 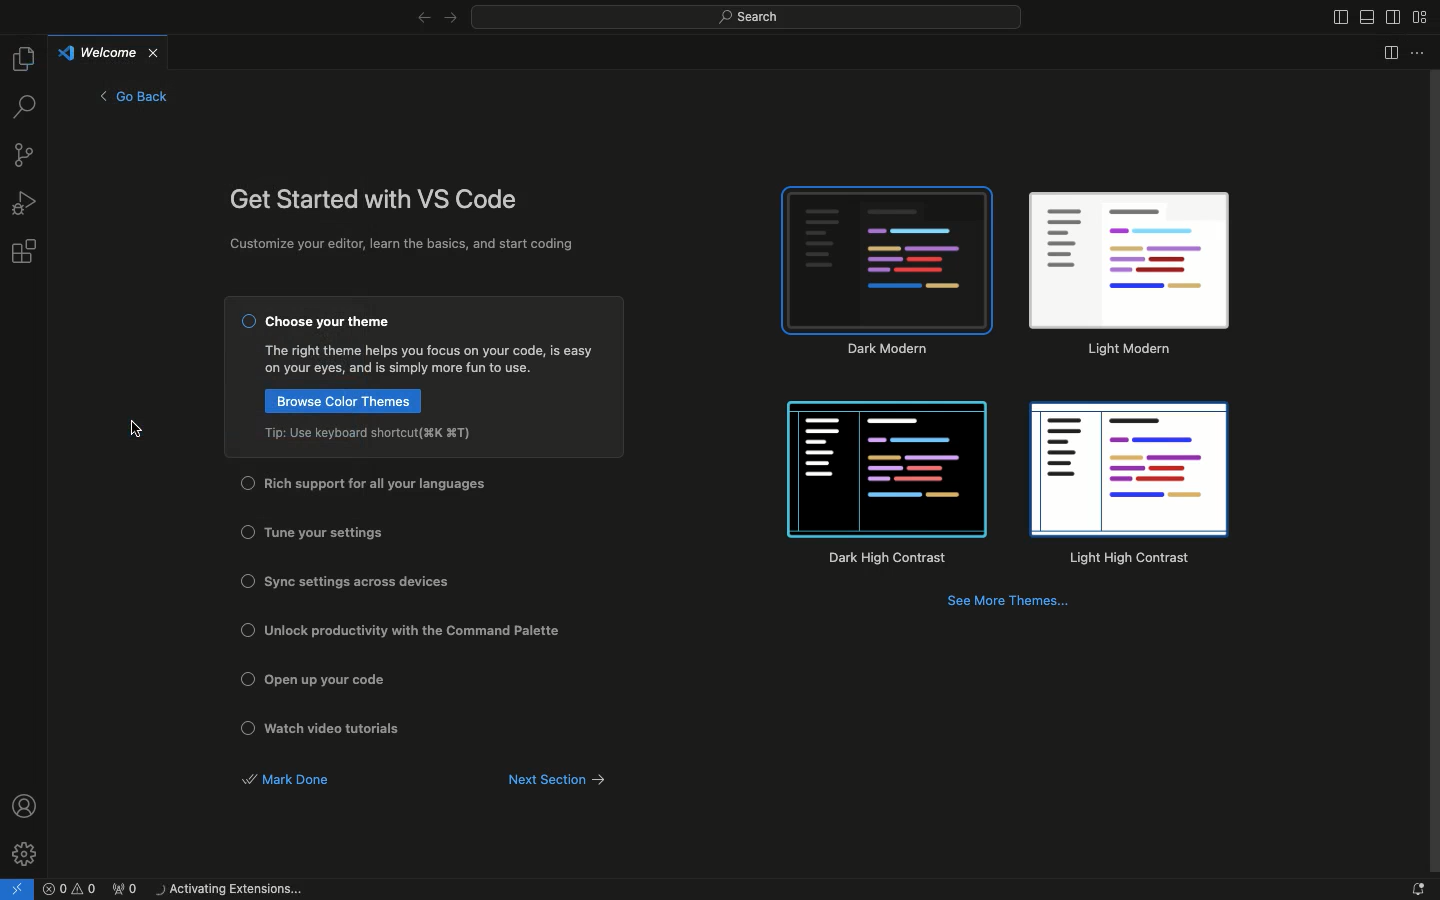 I want to click on Checkbox, so click(x=245, y=677).